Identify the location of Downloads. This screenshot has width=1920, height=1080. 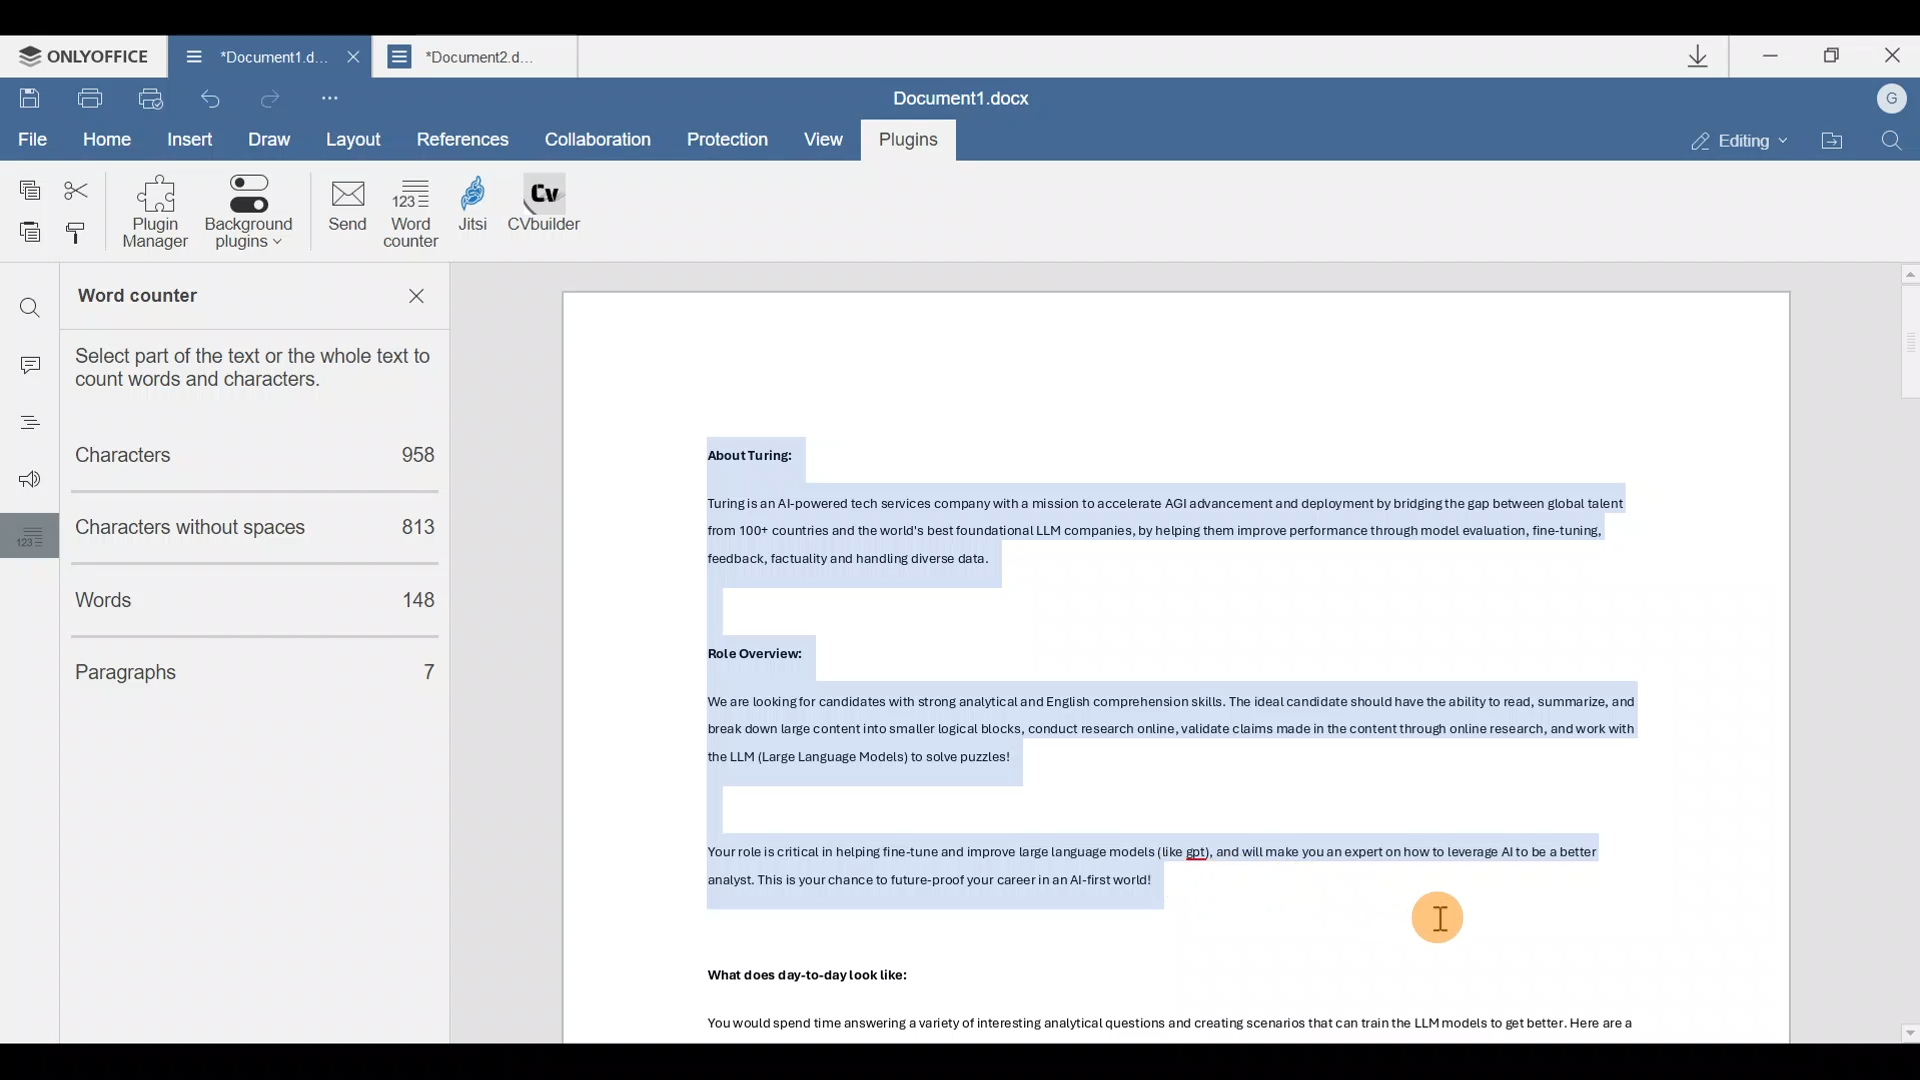
(1699, 56).